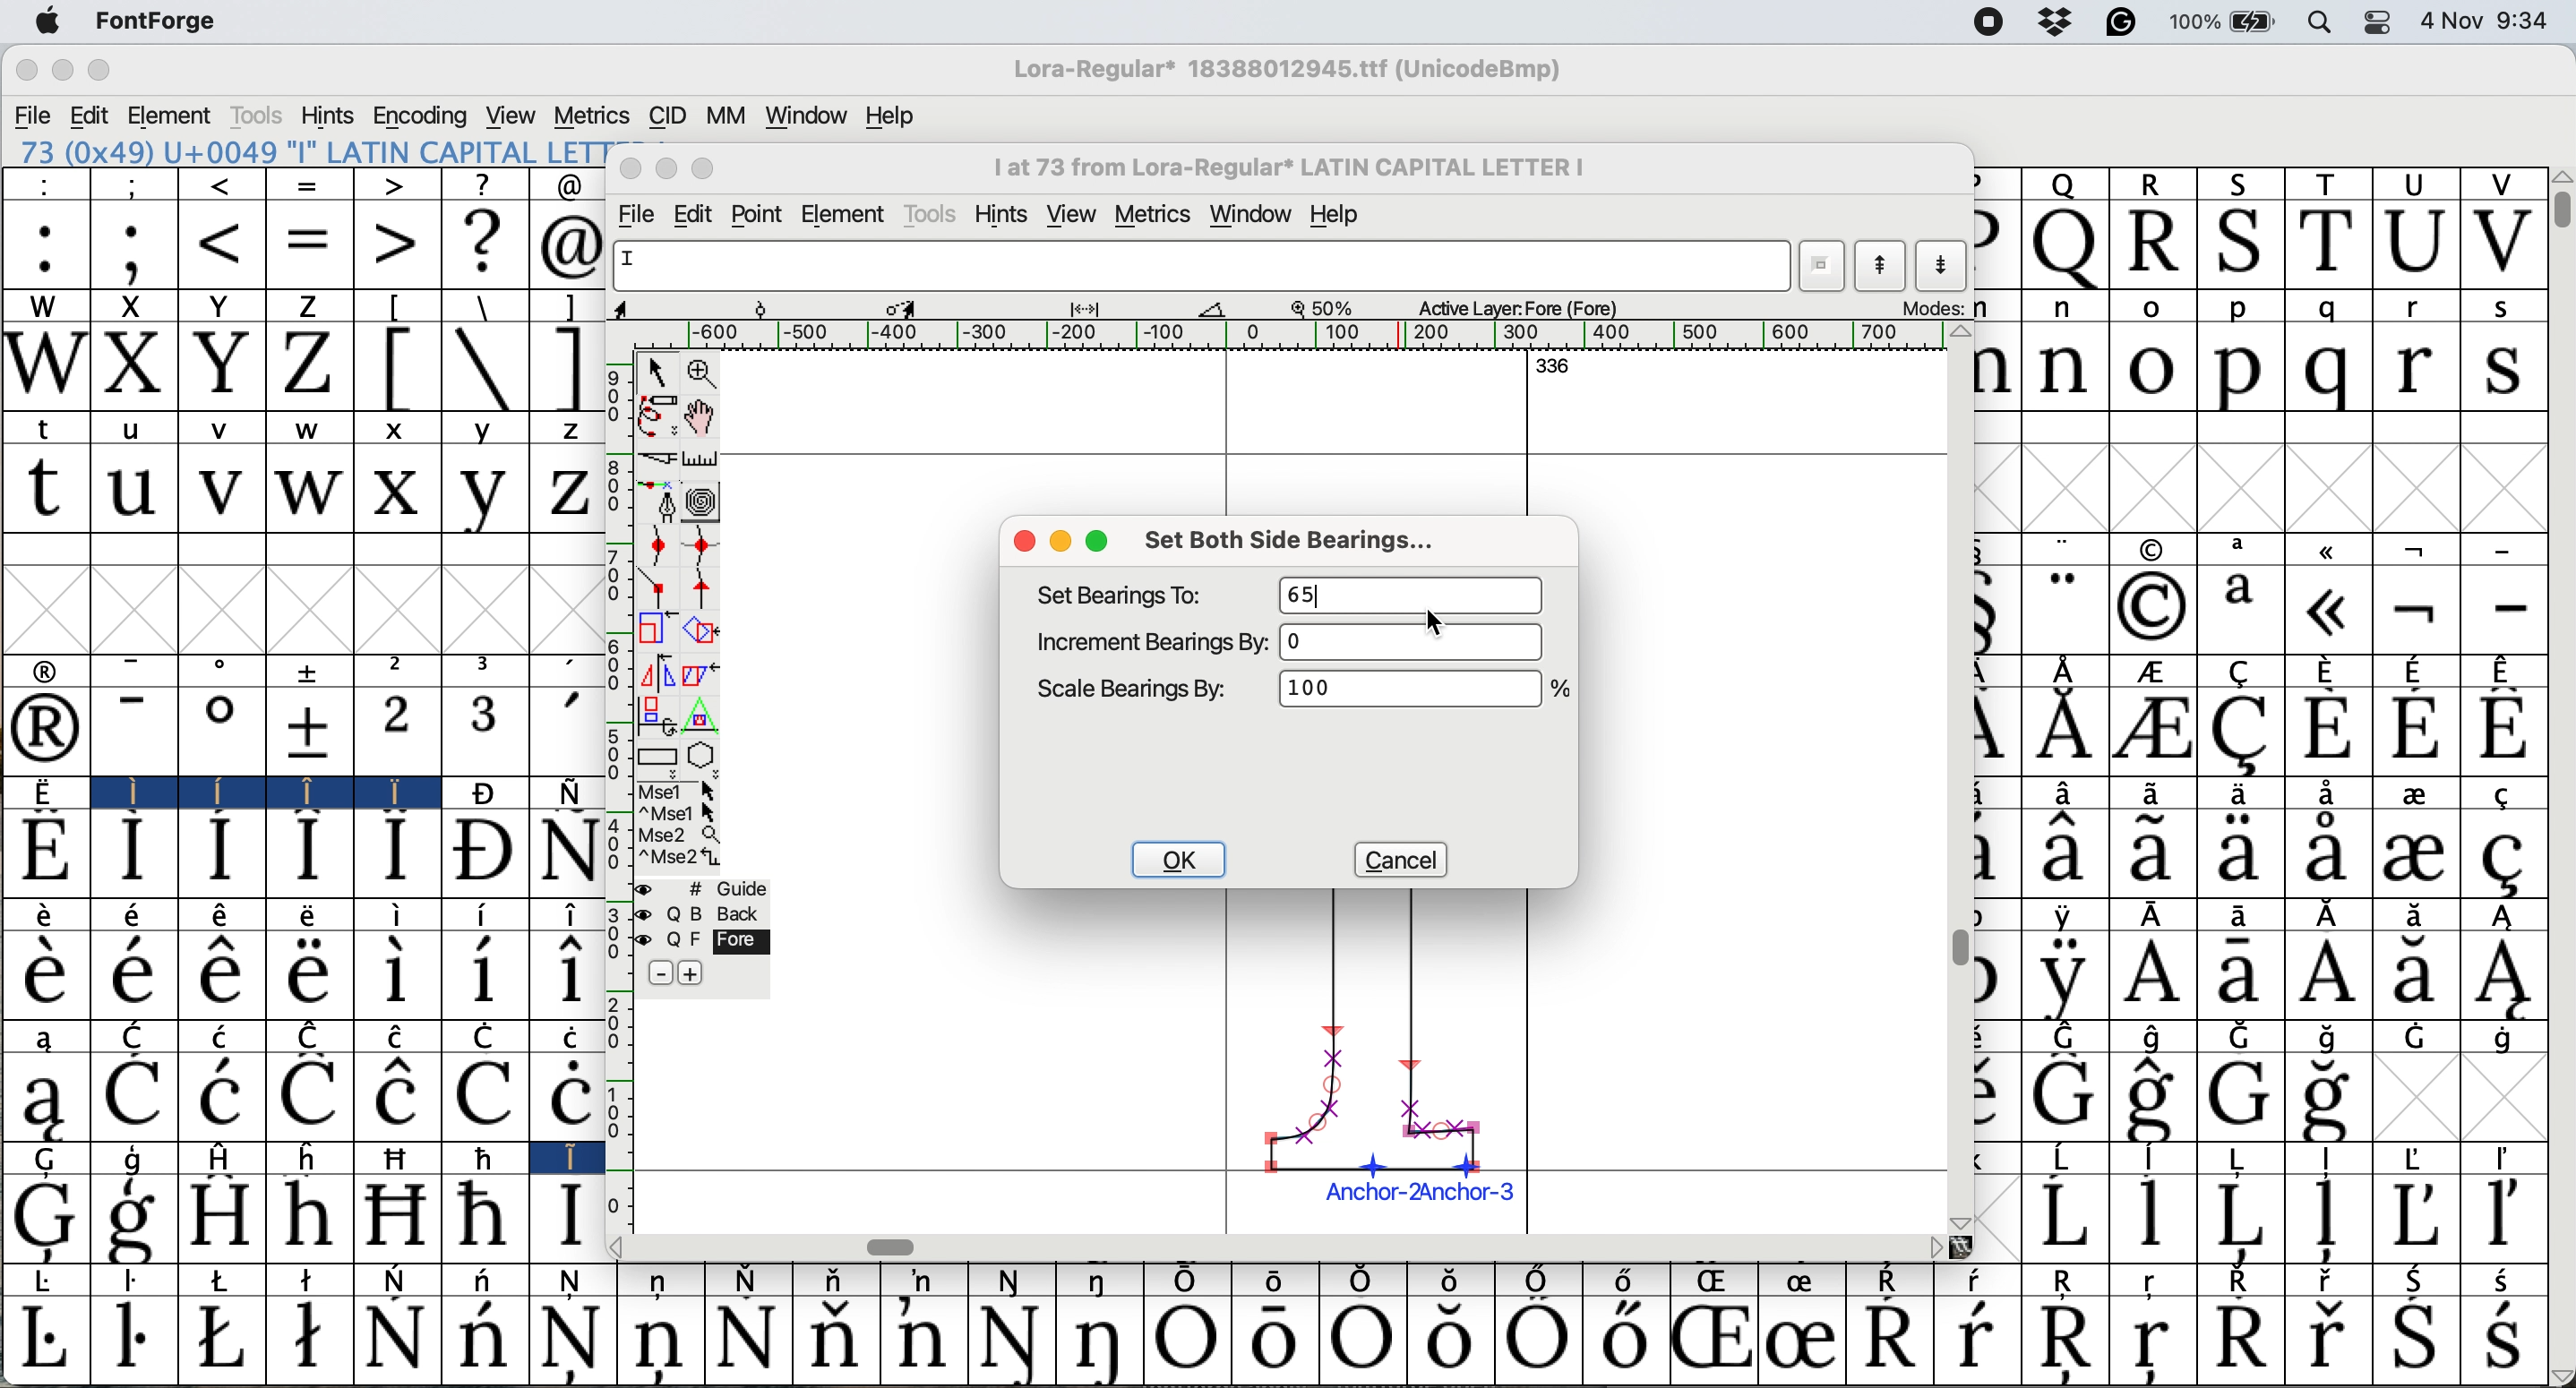  I want to click on glyph name, so click(1195, 266).